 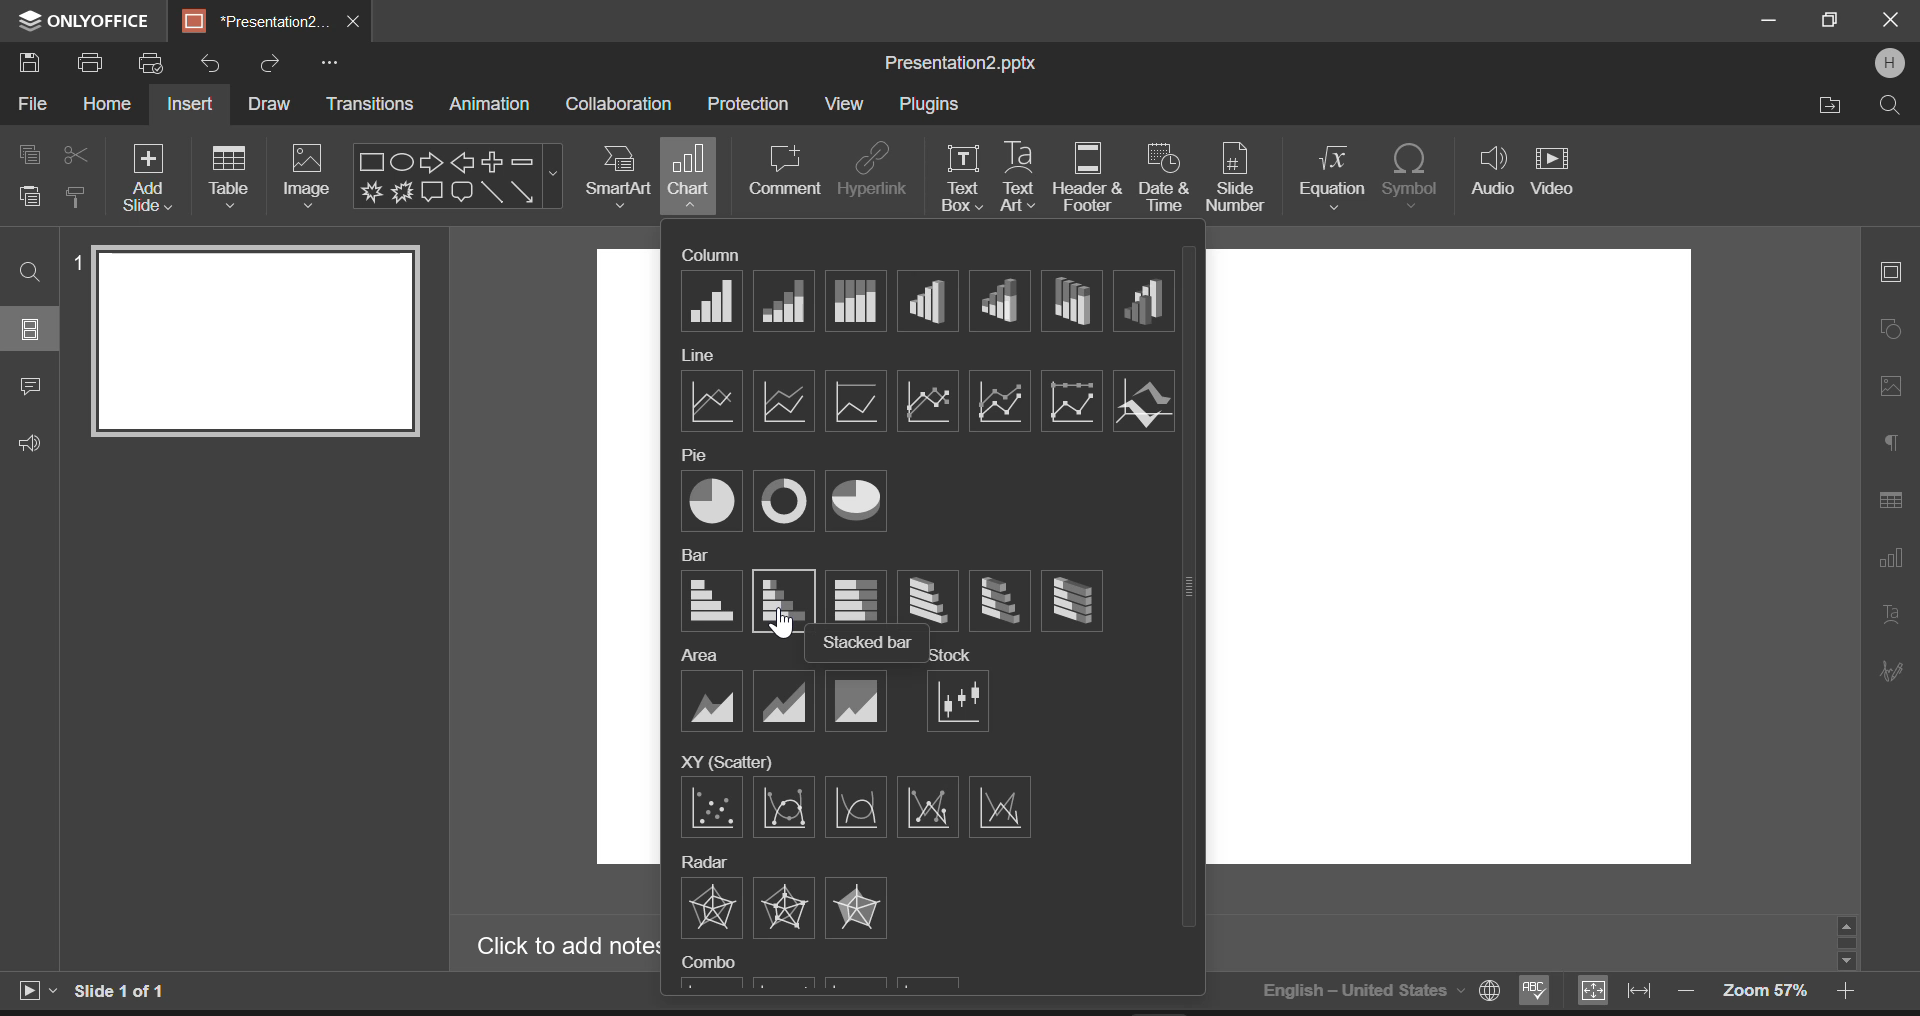 I want to click on Rectangle, so click(x=372, y=162).